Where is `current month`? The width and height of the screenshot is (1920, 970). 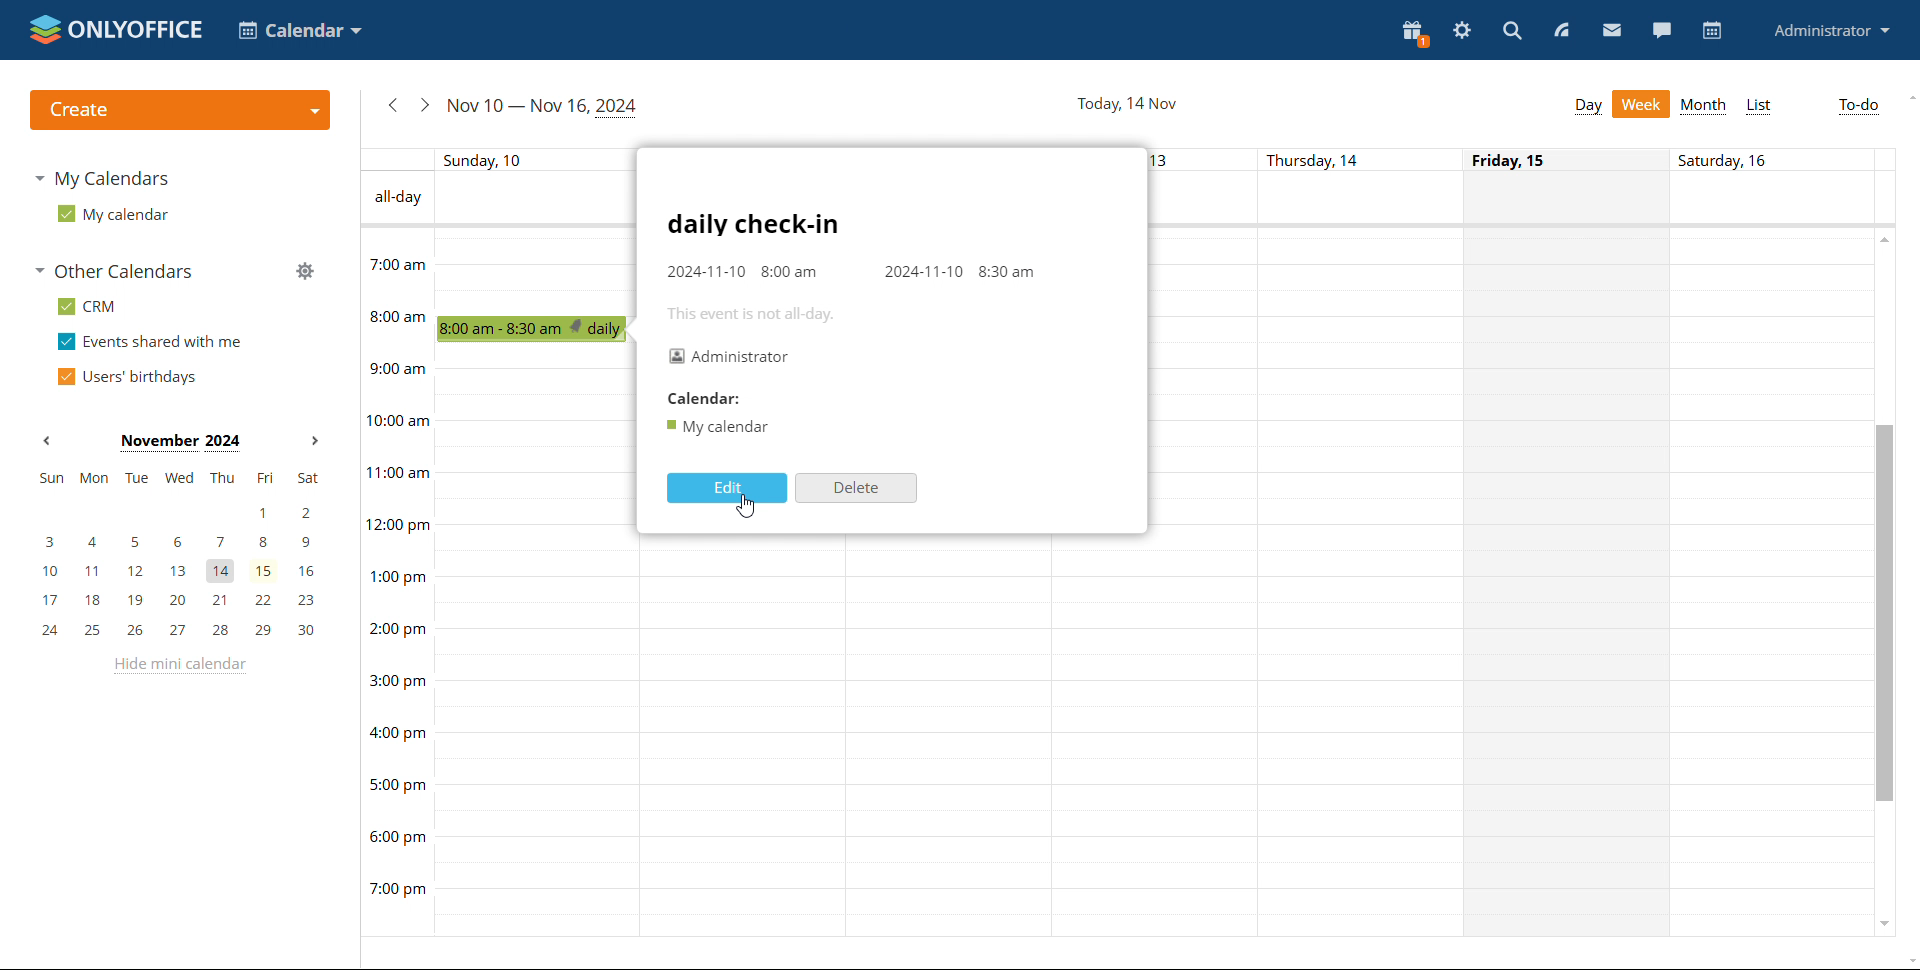 current month is located at coordinates (179, 443).